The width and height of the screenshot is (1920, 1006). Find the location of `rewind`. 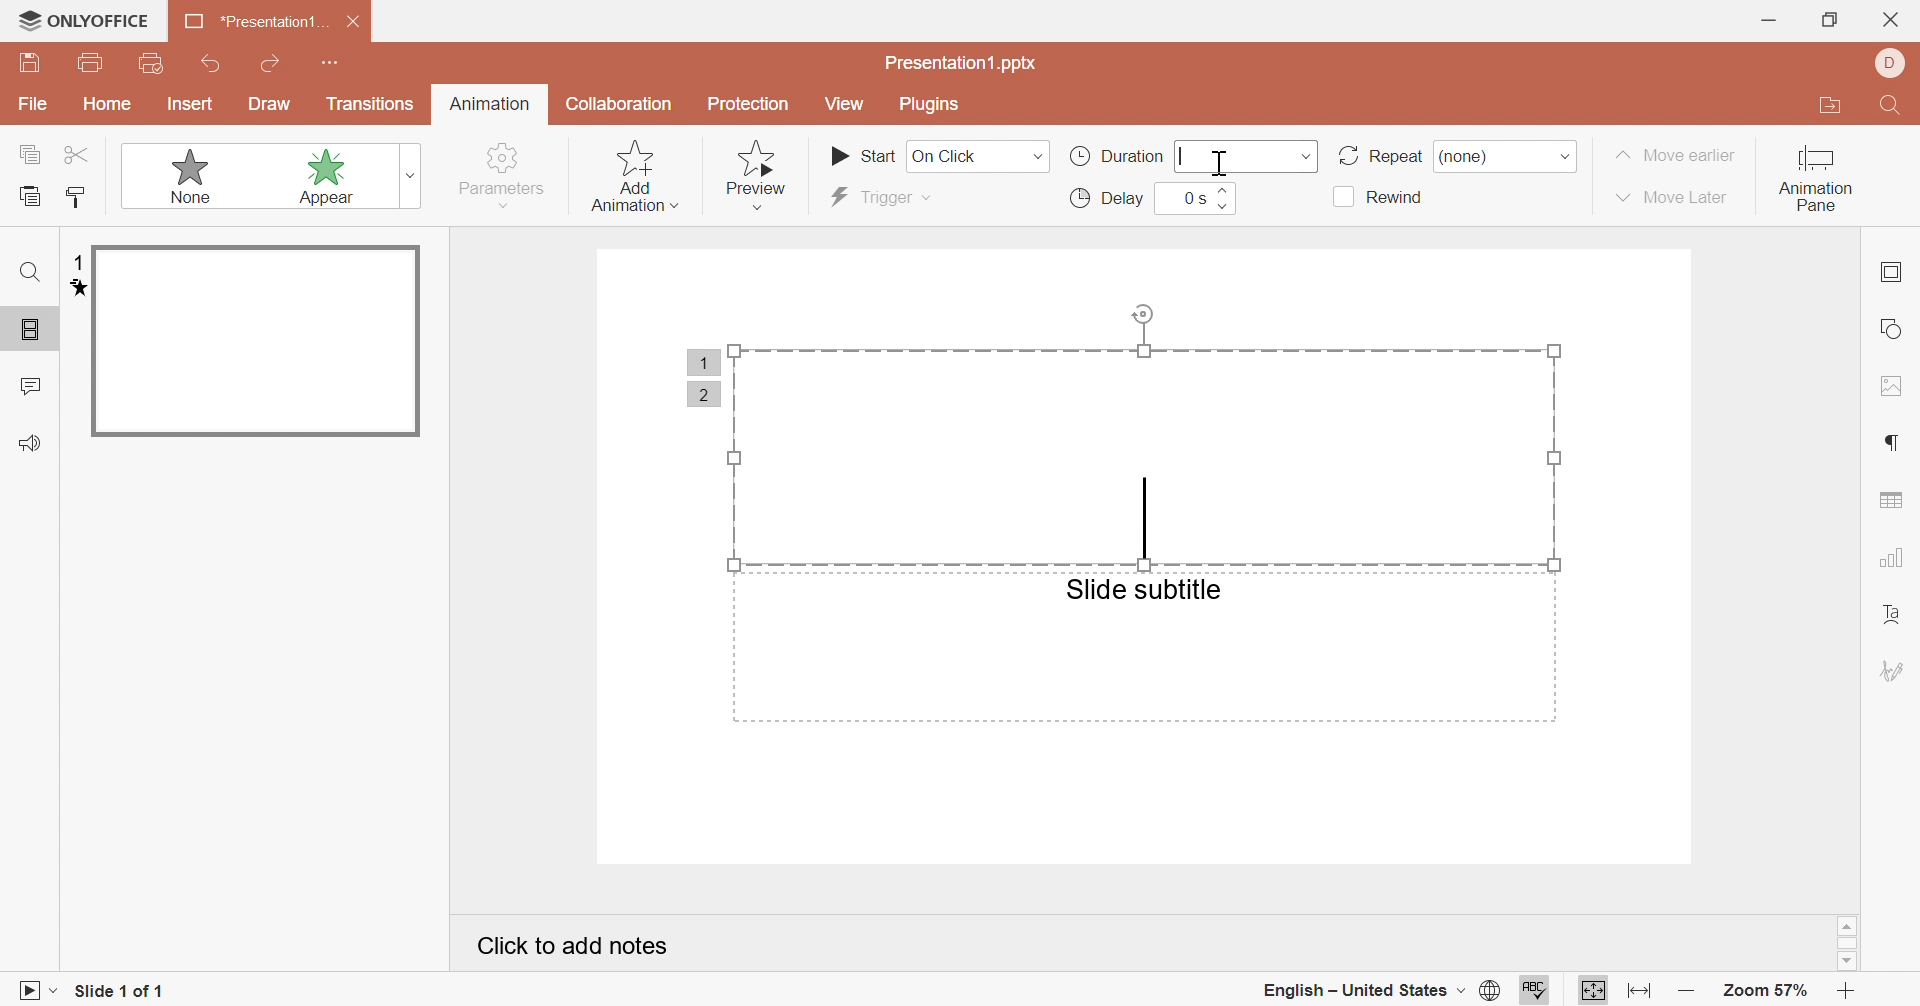

rewind is located at coordinates (1380, 198).